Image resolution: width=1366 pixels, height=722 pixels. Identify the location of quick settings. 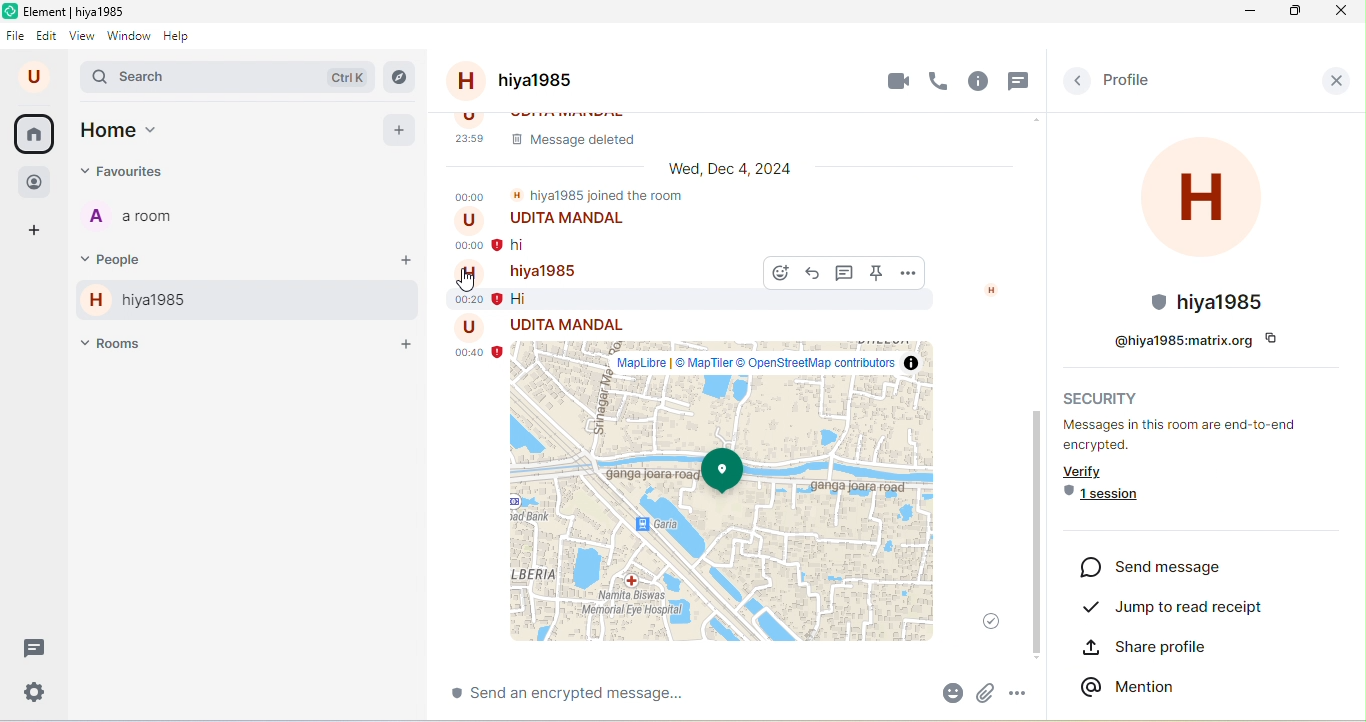
(33, 691).